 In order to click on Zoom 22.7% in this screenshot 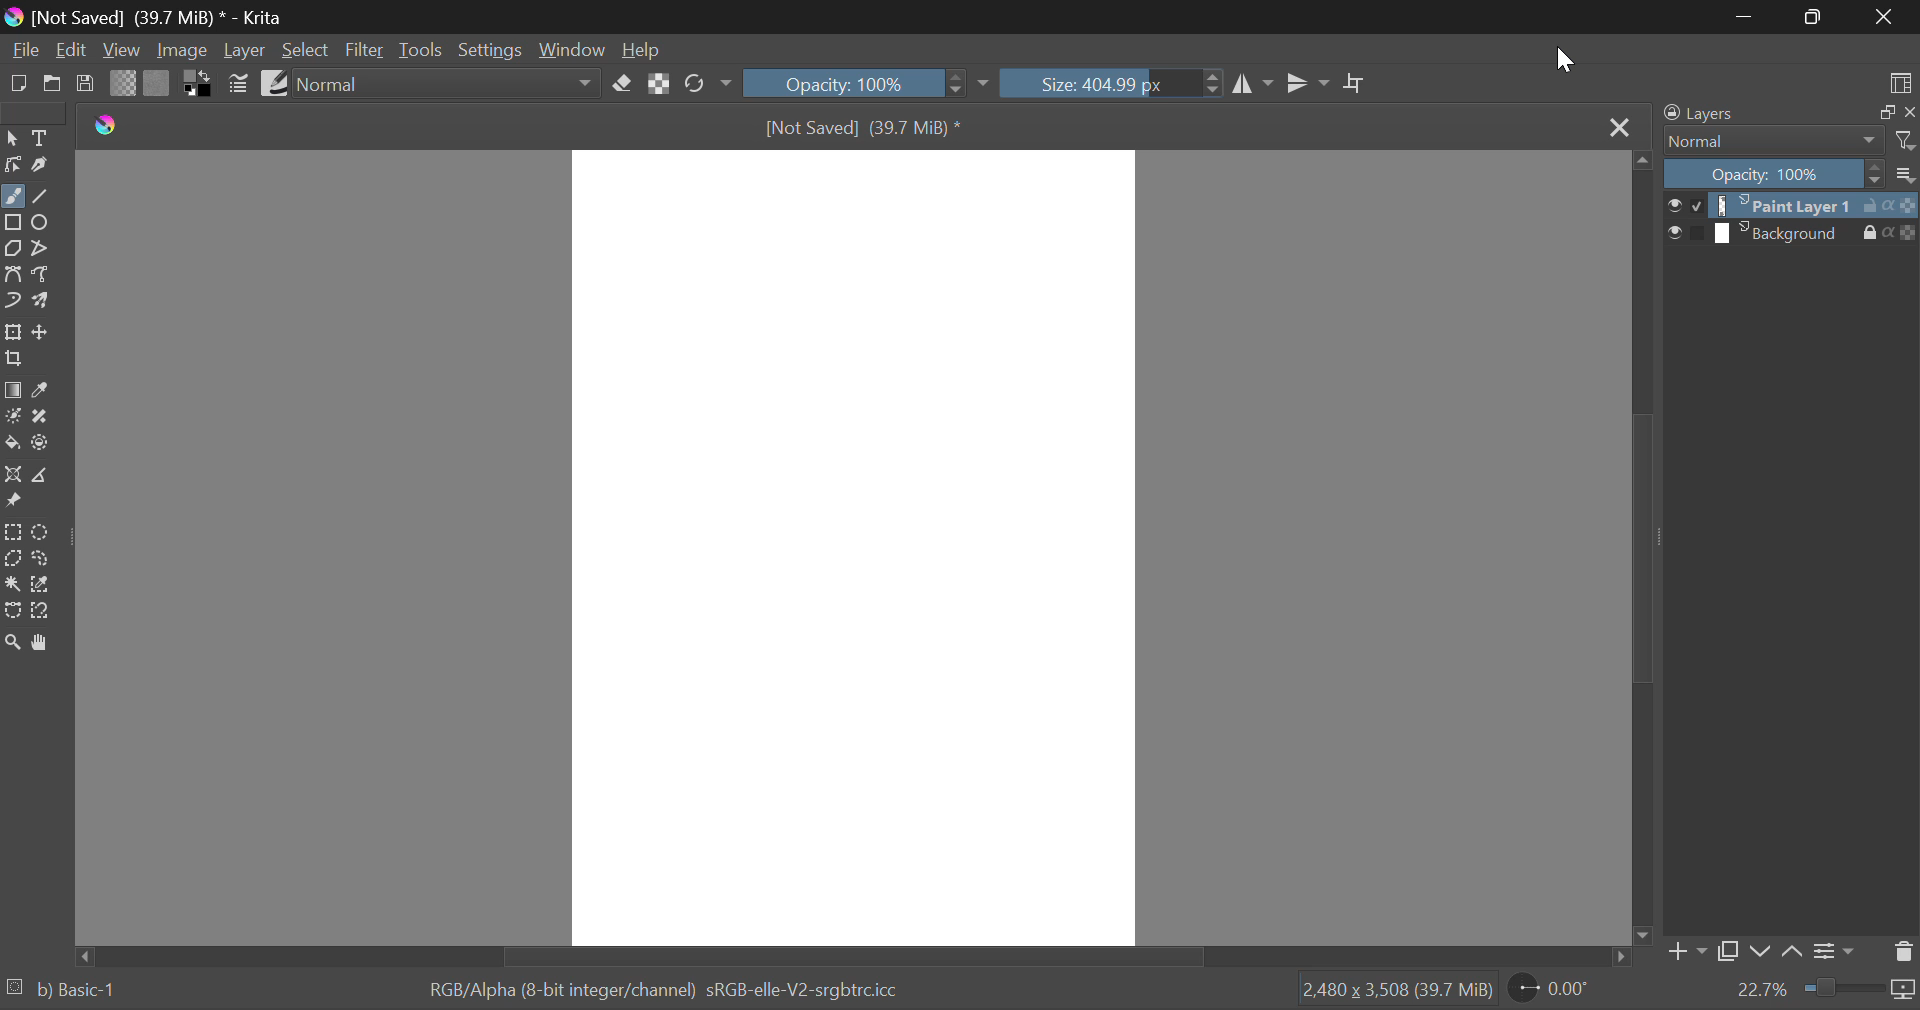, I will do `click(1822, 991)`.